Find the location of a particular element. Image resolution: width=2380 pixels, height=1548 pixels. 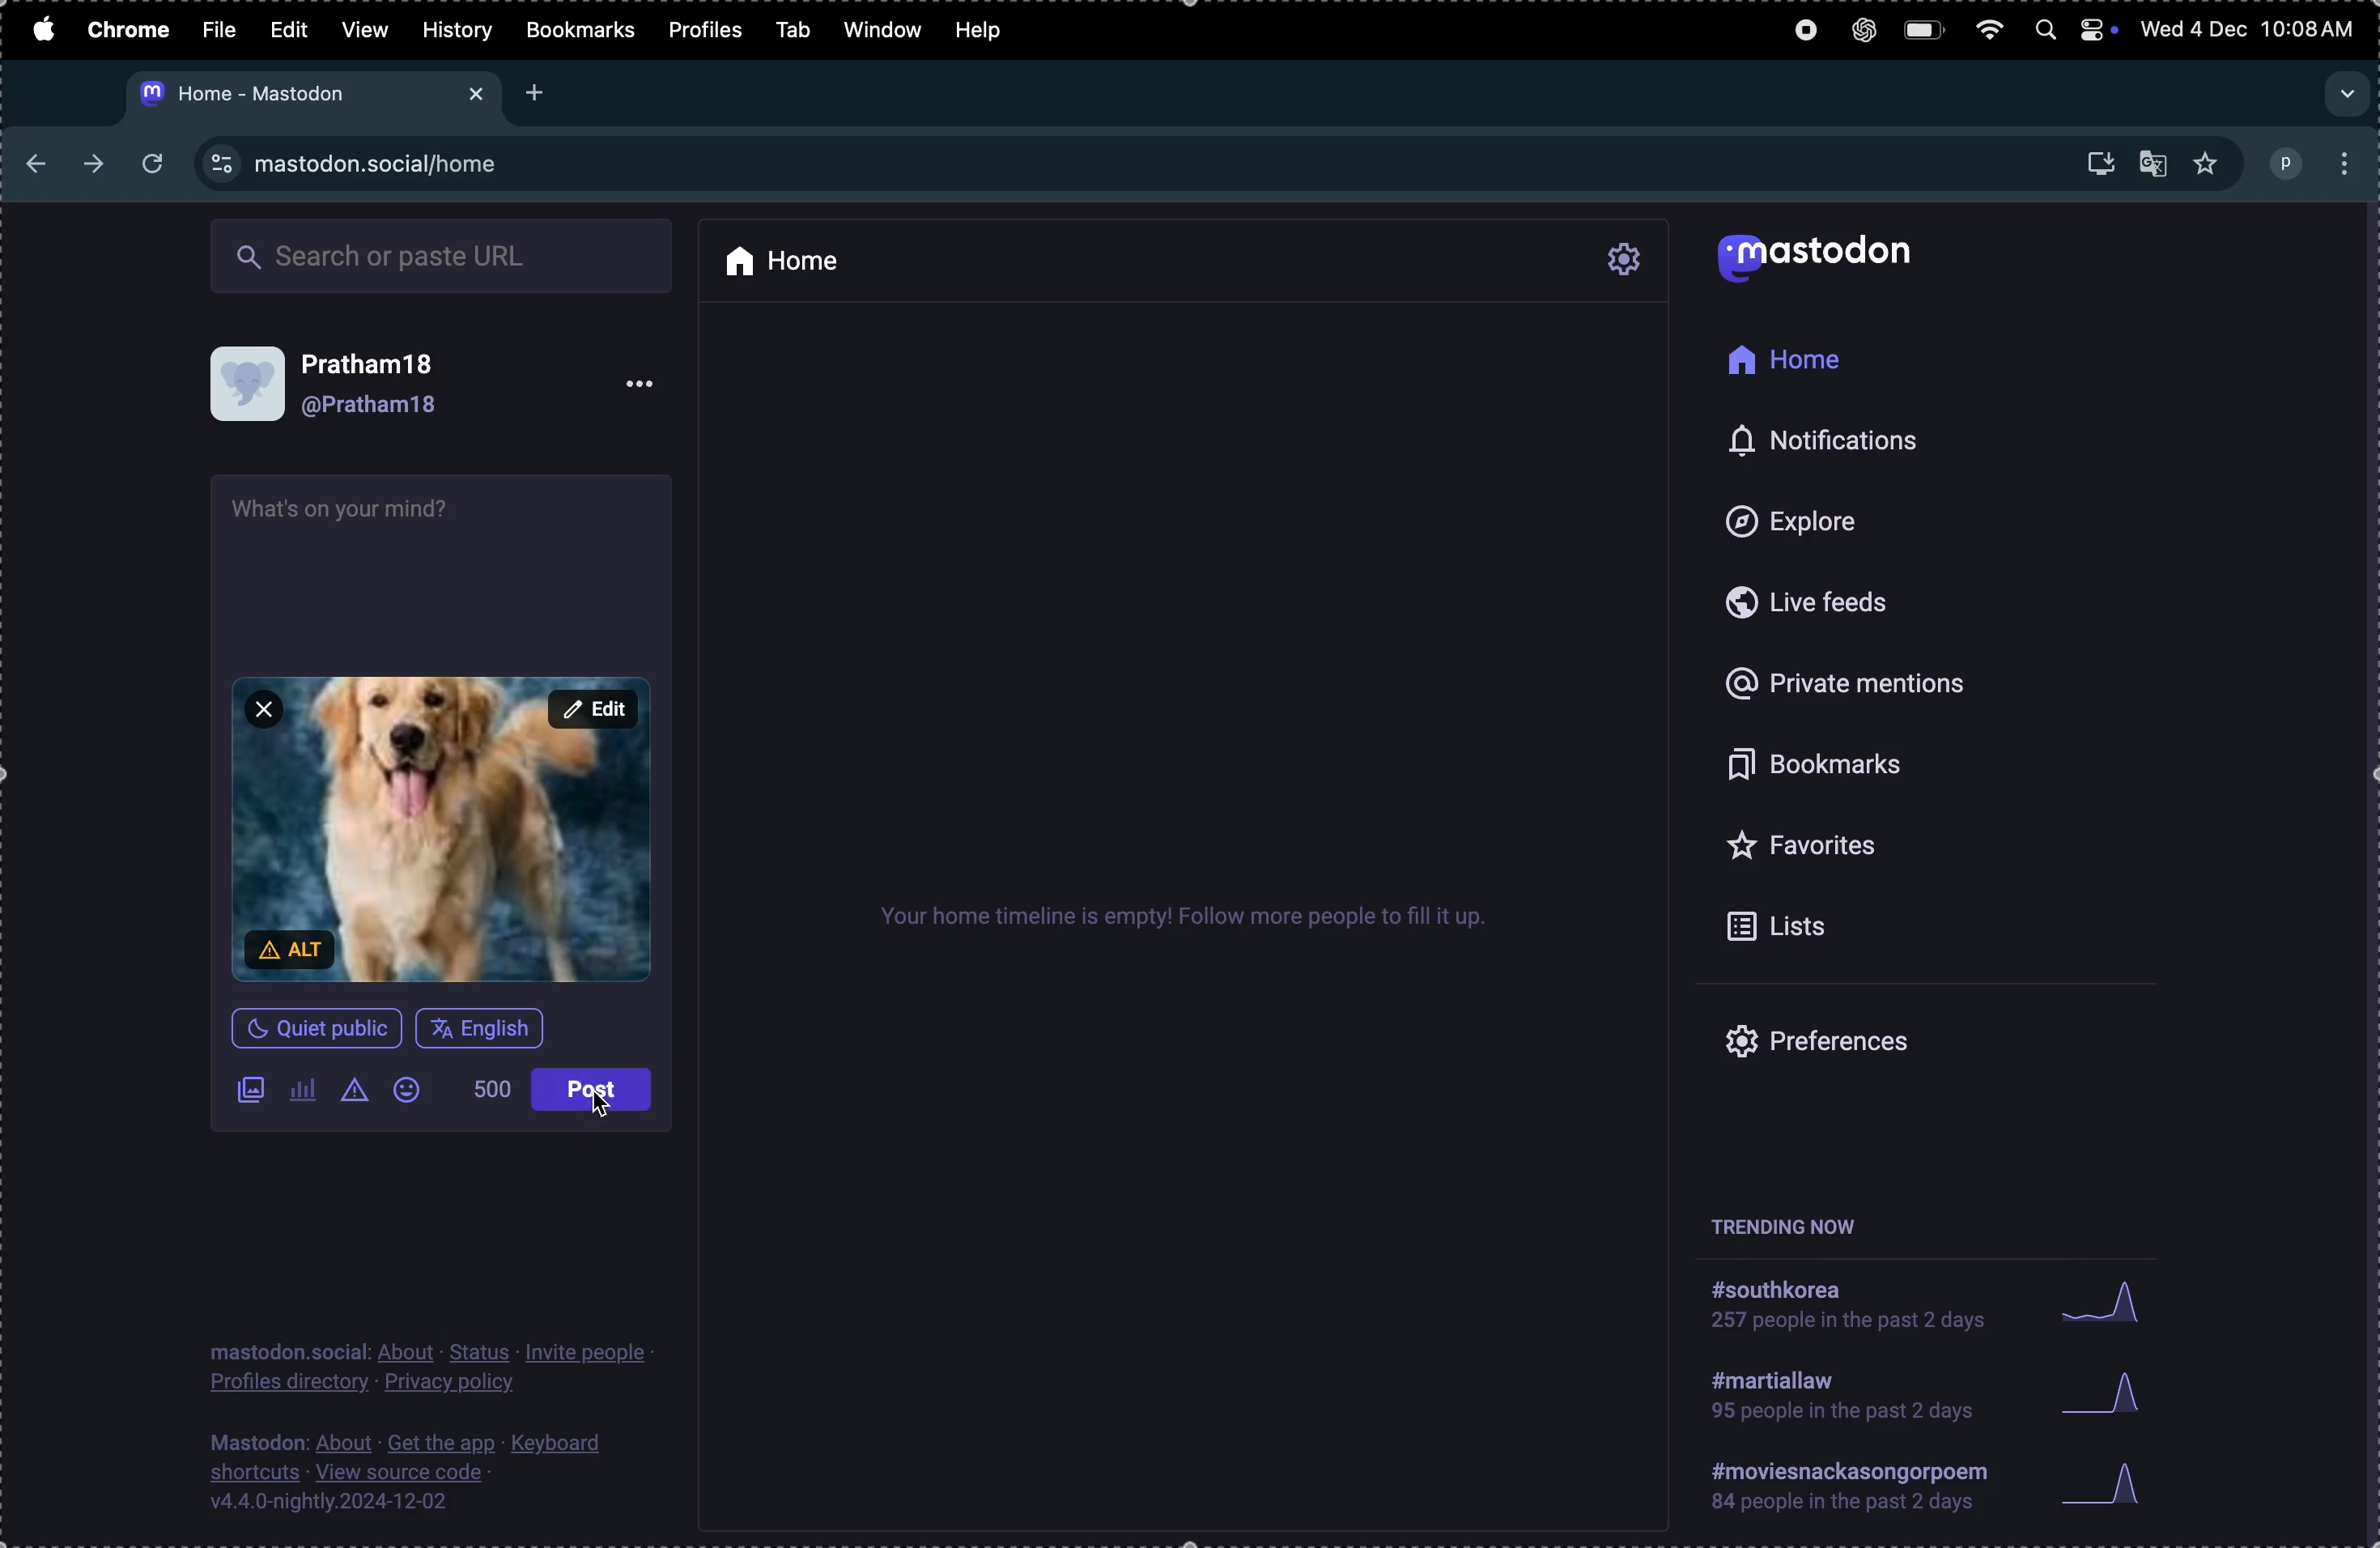

Bookmarks is located at coordinates (1832, 764).